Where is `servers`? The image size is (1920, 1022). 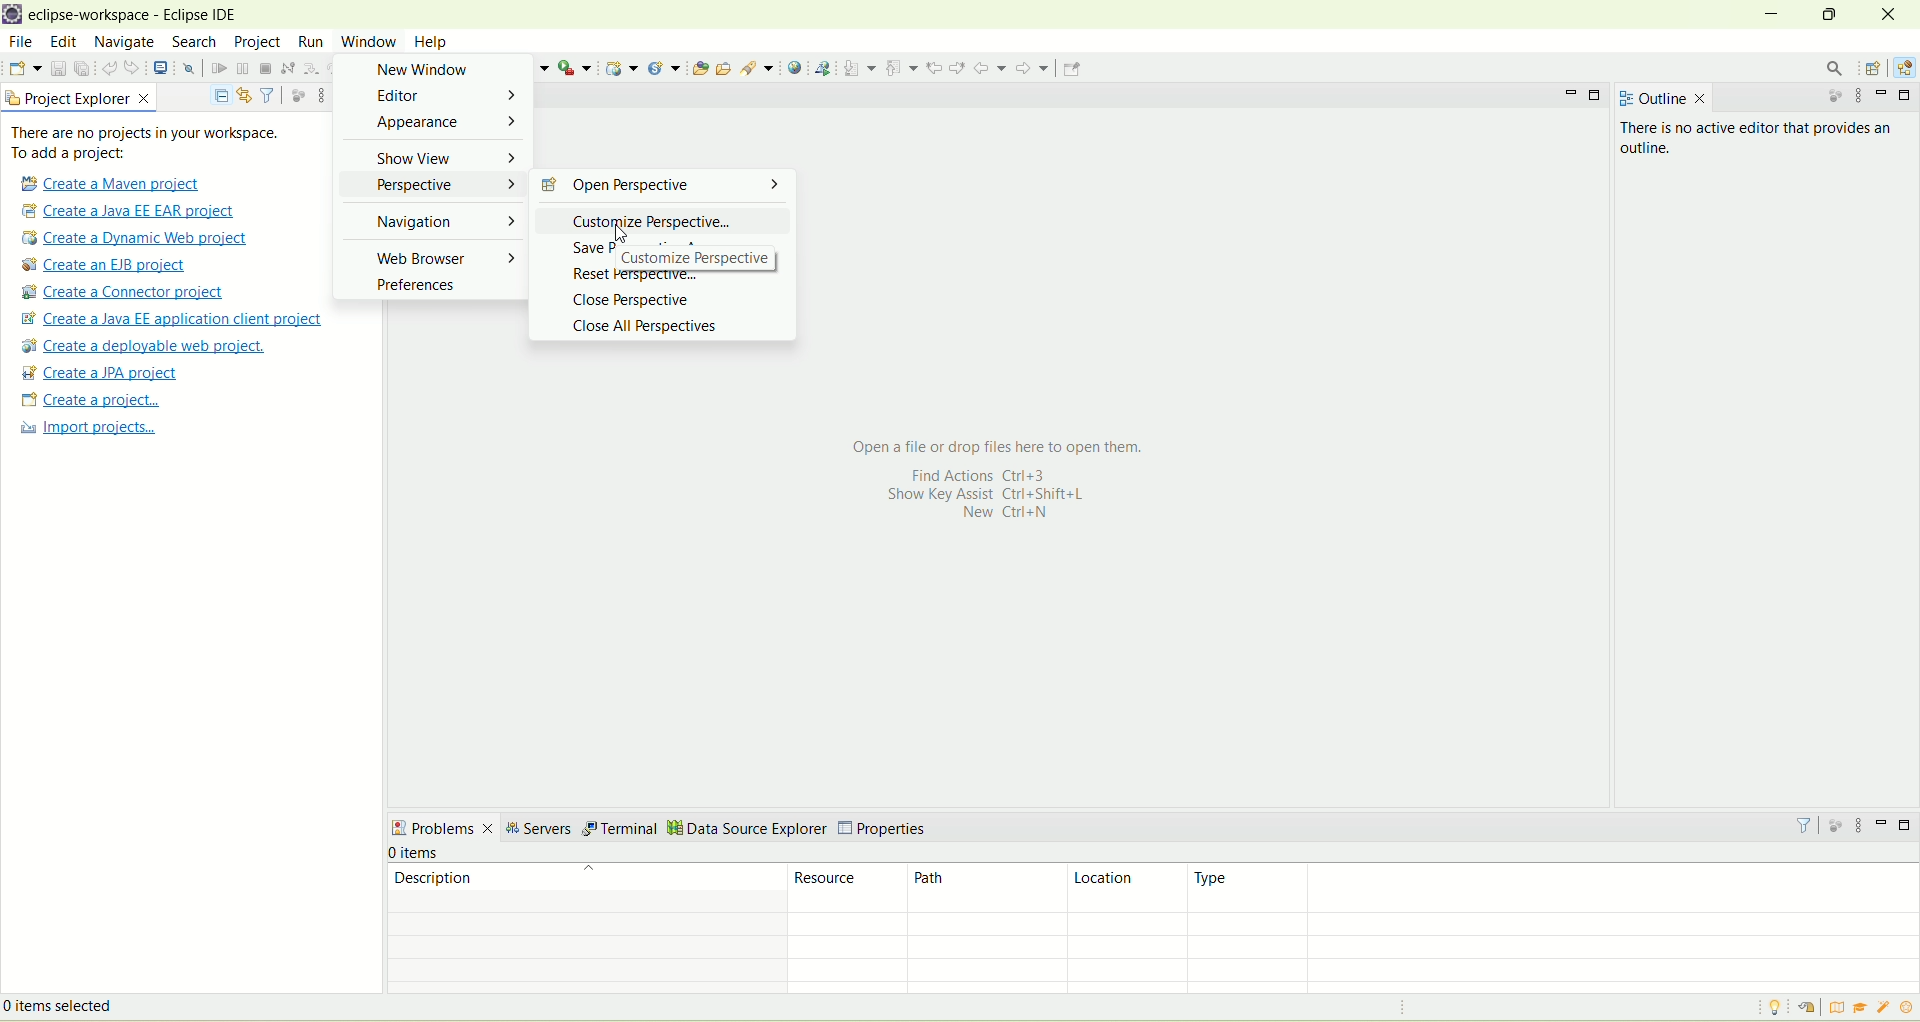
servers is located at coordinates (537, 831).